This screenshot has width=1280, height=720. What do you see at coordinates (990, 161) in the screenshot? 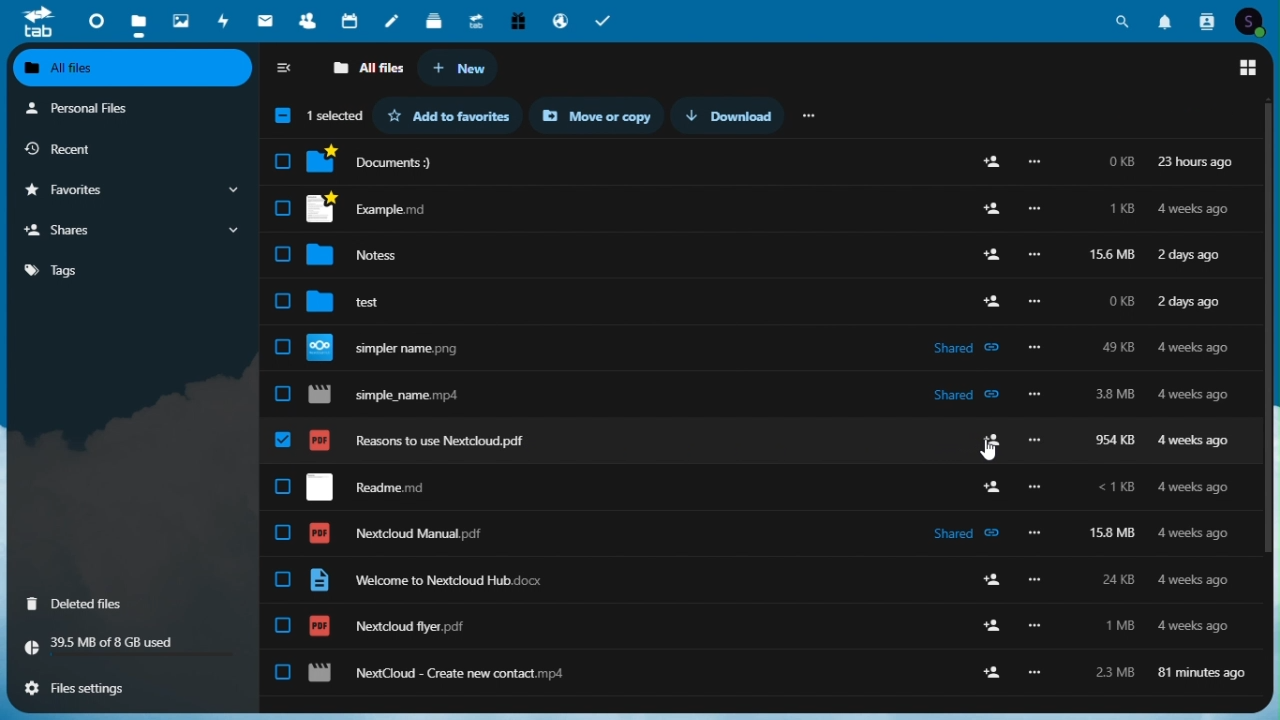
I see ` add user` at bounding box center [990, 161].